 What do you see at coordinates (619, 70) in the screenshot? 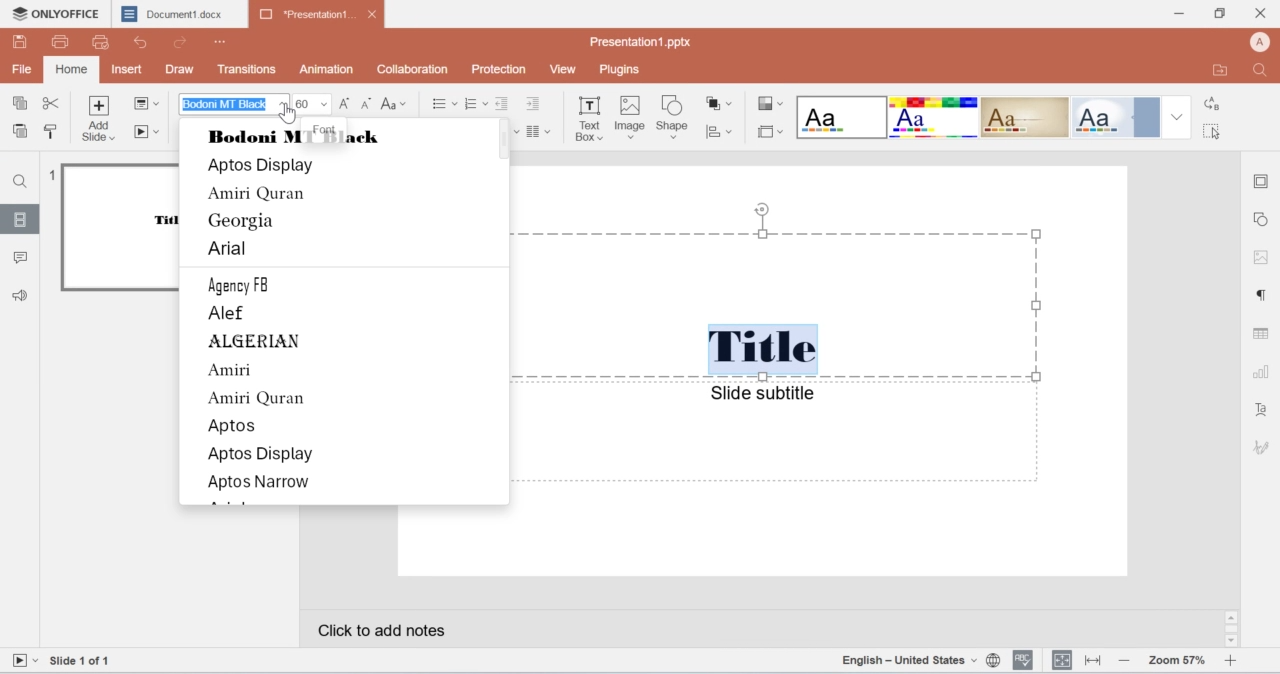
I see `plugins` at bounding box center [619, 70].